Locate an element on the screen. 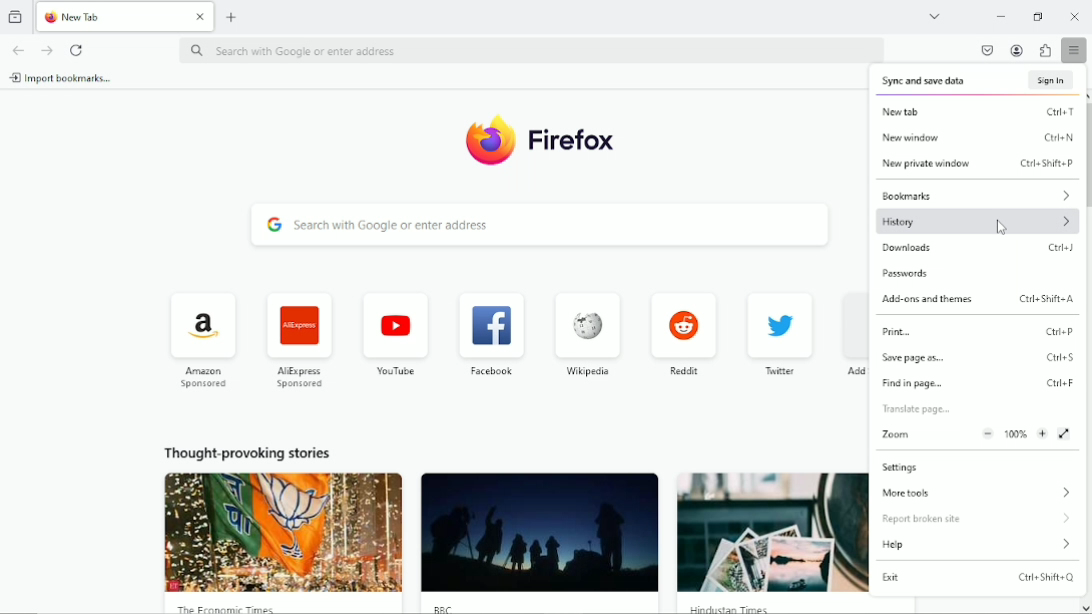 This screenshot has height=614, width=1092. view fullscreen is located at coordinates (1066, 434).